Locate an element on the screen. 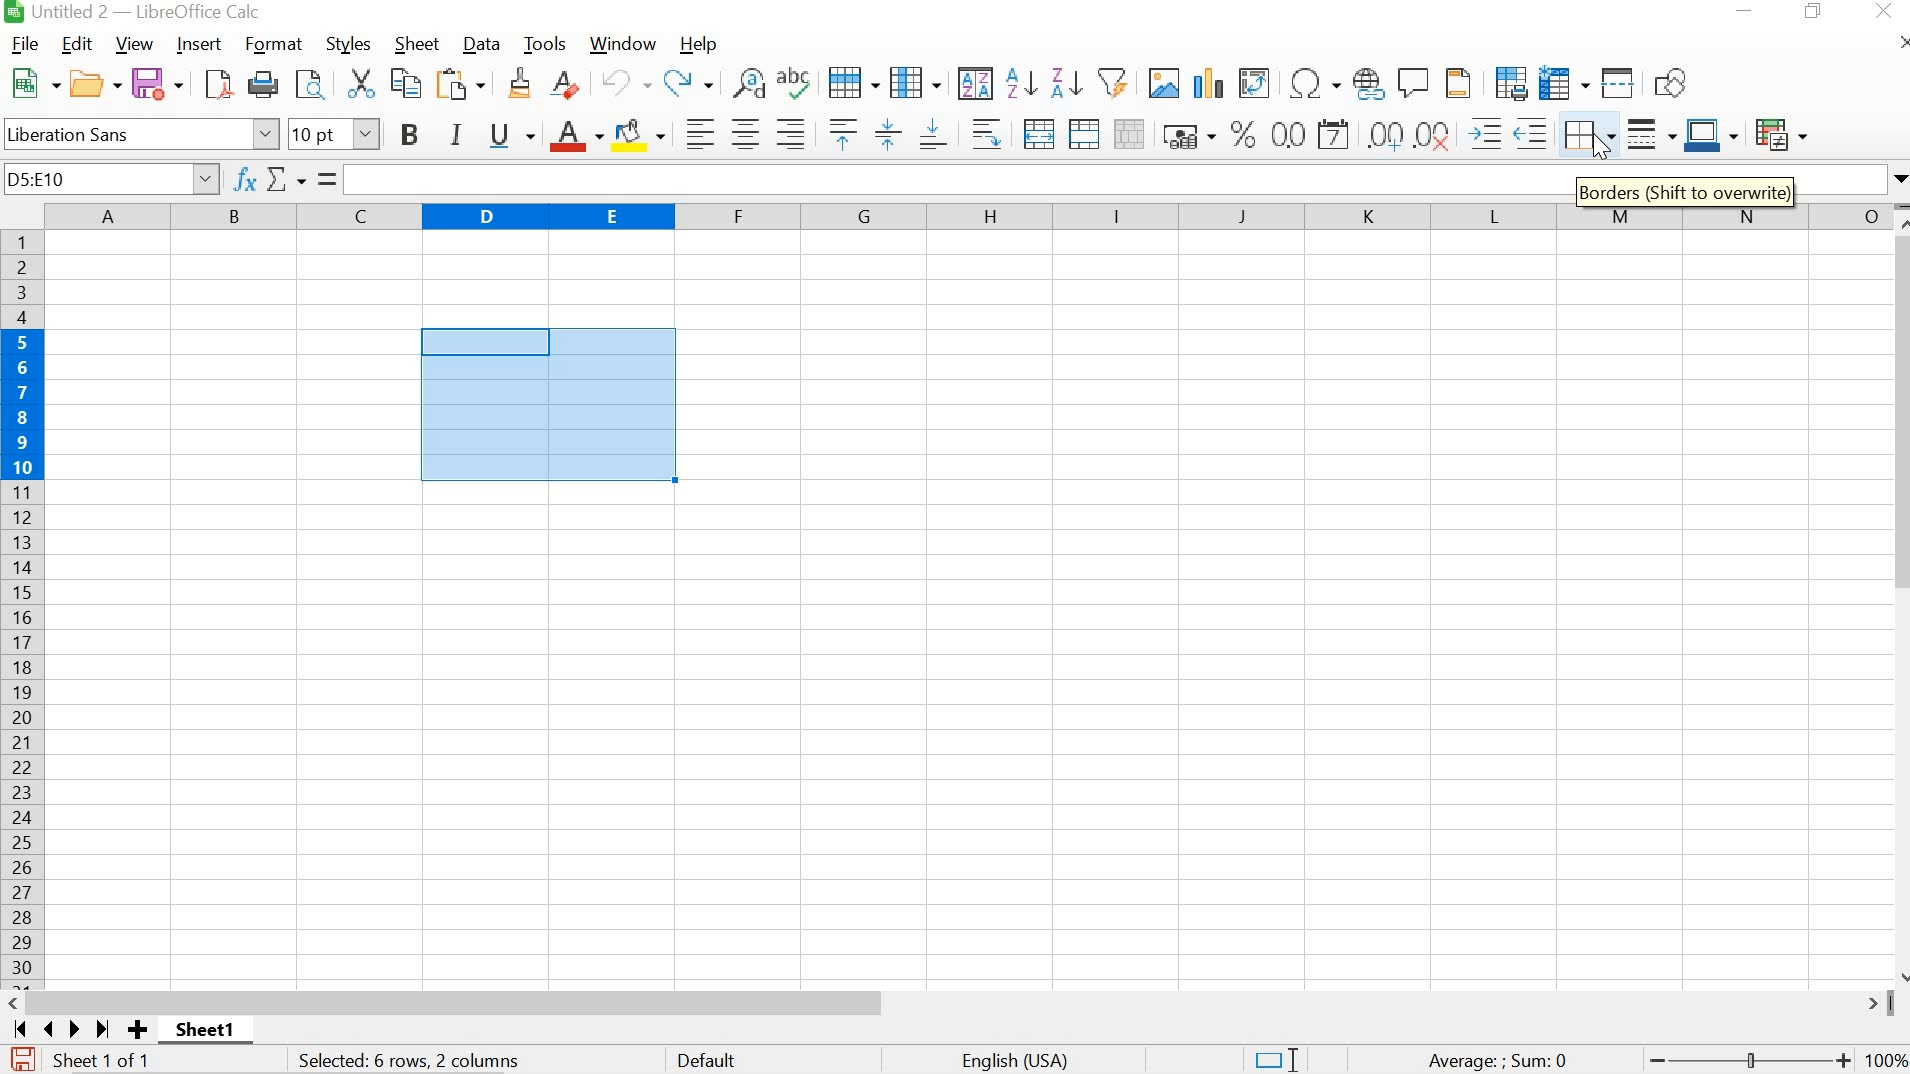  RESTORE DOWN is located at coordinates (1812, 12).